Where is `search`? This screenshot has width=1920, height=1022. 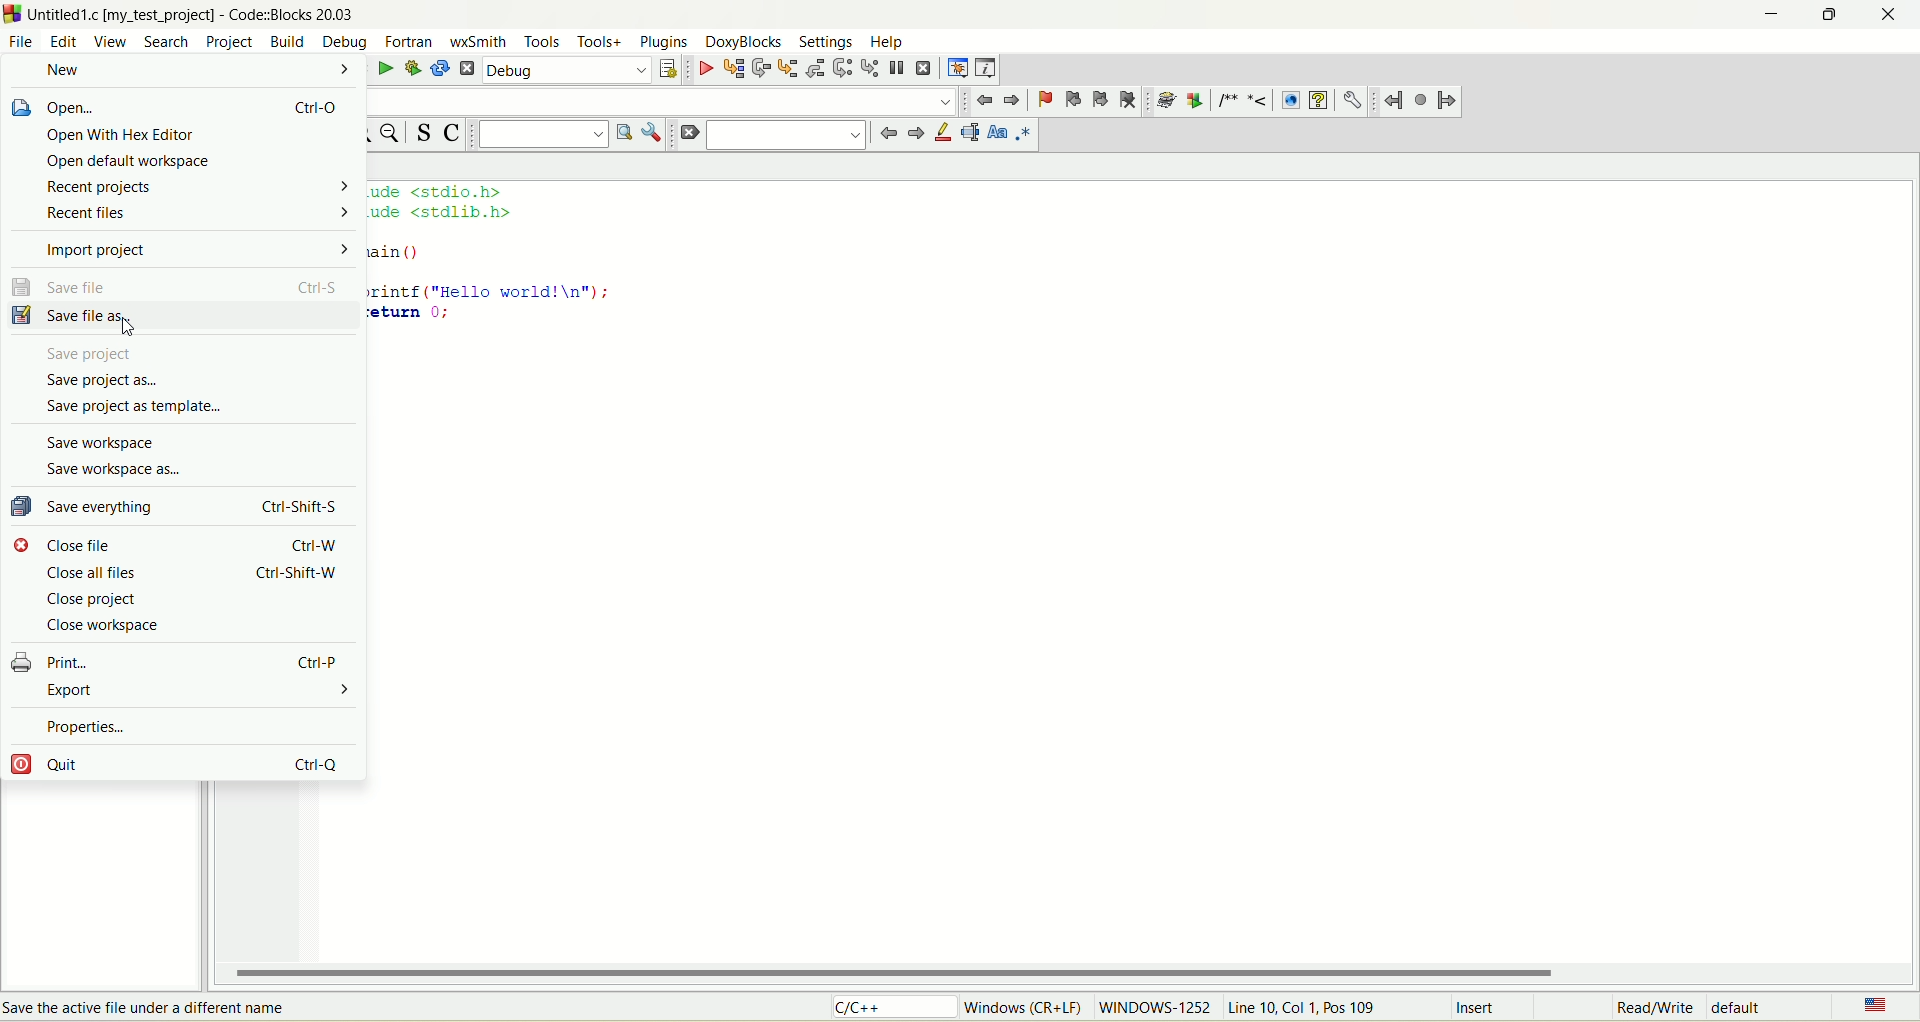 search is located at coordinates (160, 42).